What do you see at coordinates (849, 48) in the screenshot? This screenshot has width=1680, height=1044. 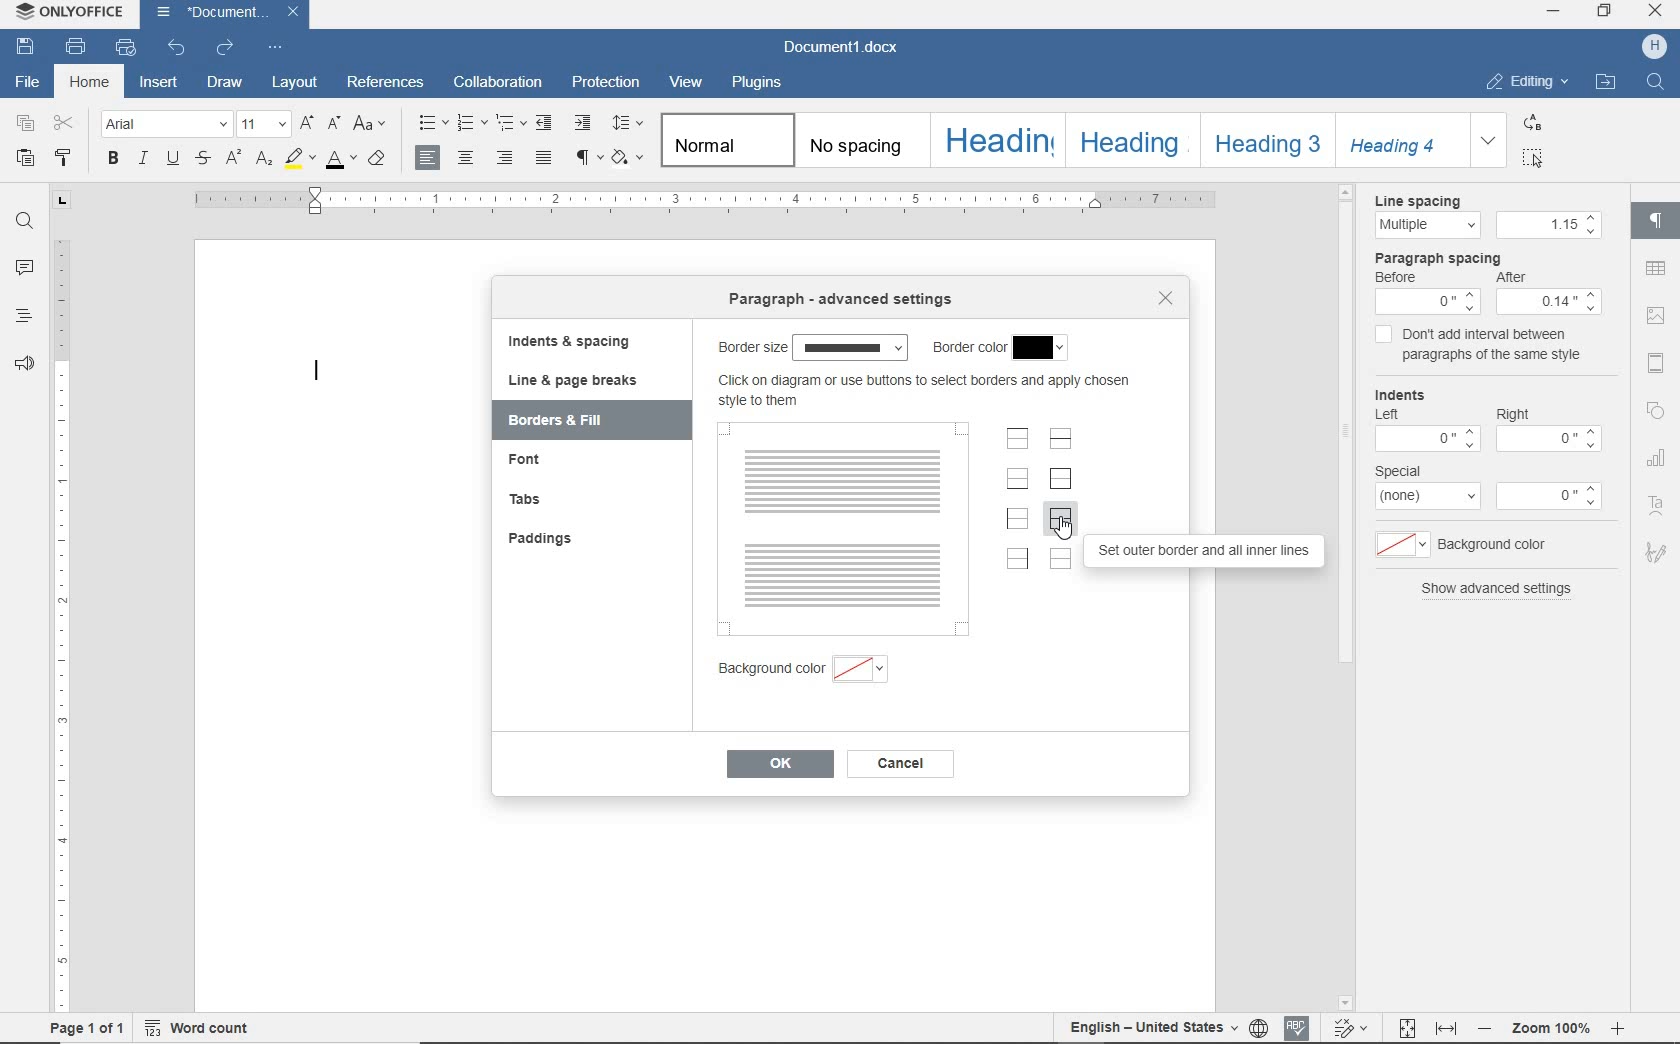 I see `Document1.docx(document name)` at bounding box center [849, 48].